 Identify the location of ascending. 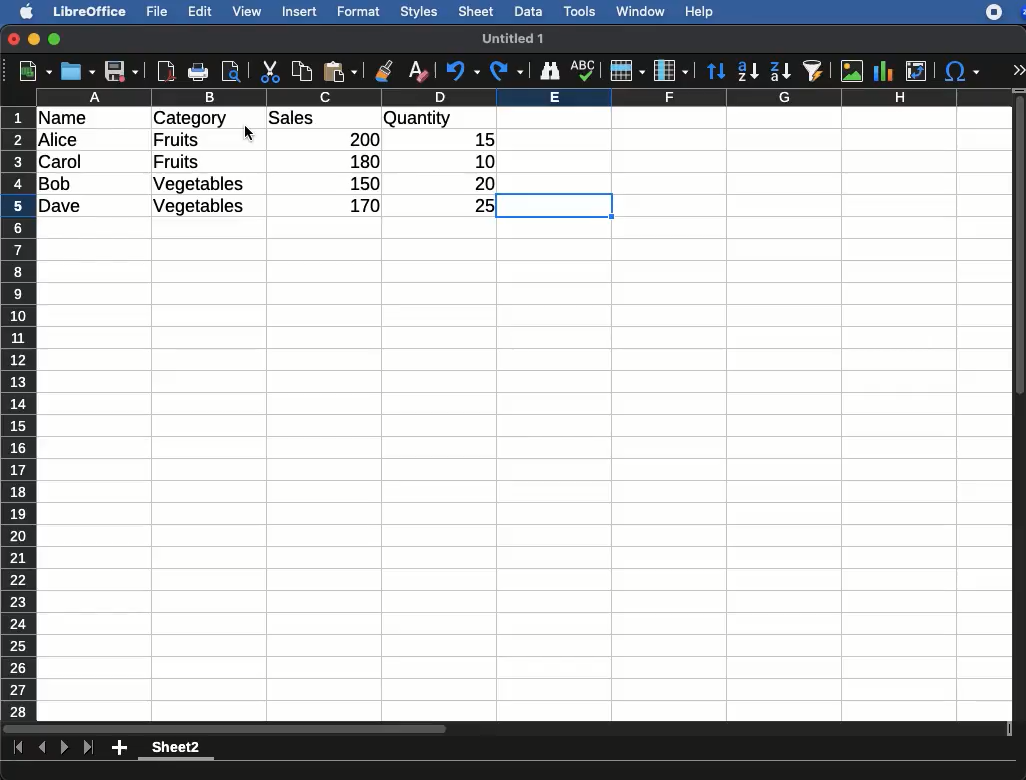
(748, 70).